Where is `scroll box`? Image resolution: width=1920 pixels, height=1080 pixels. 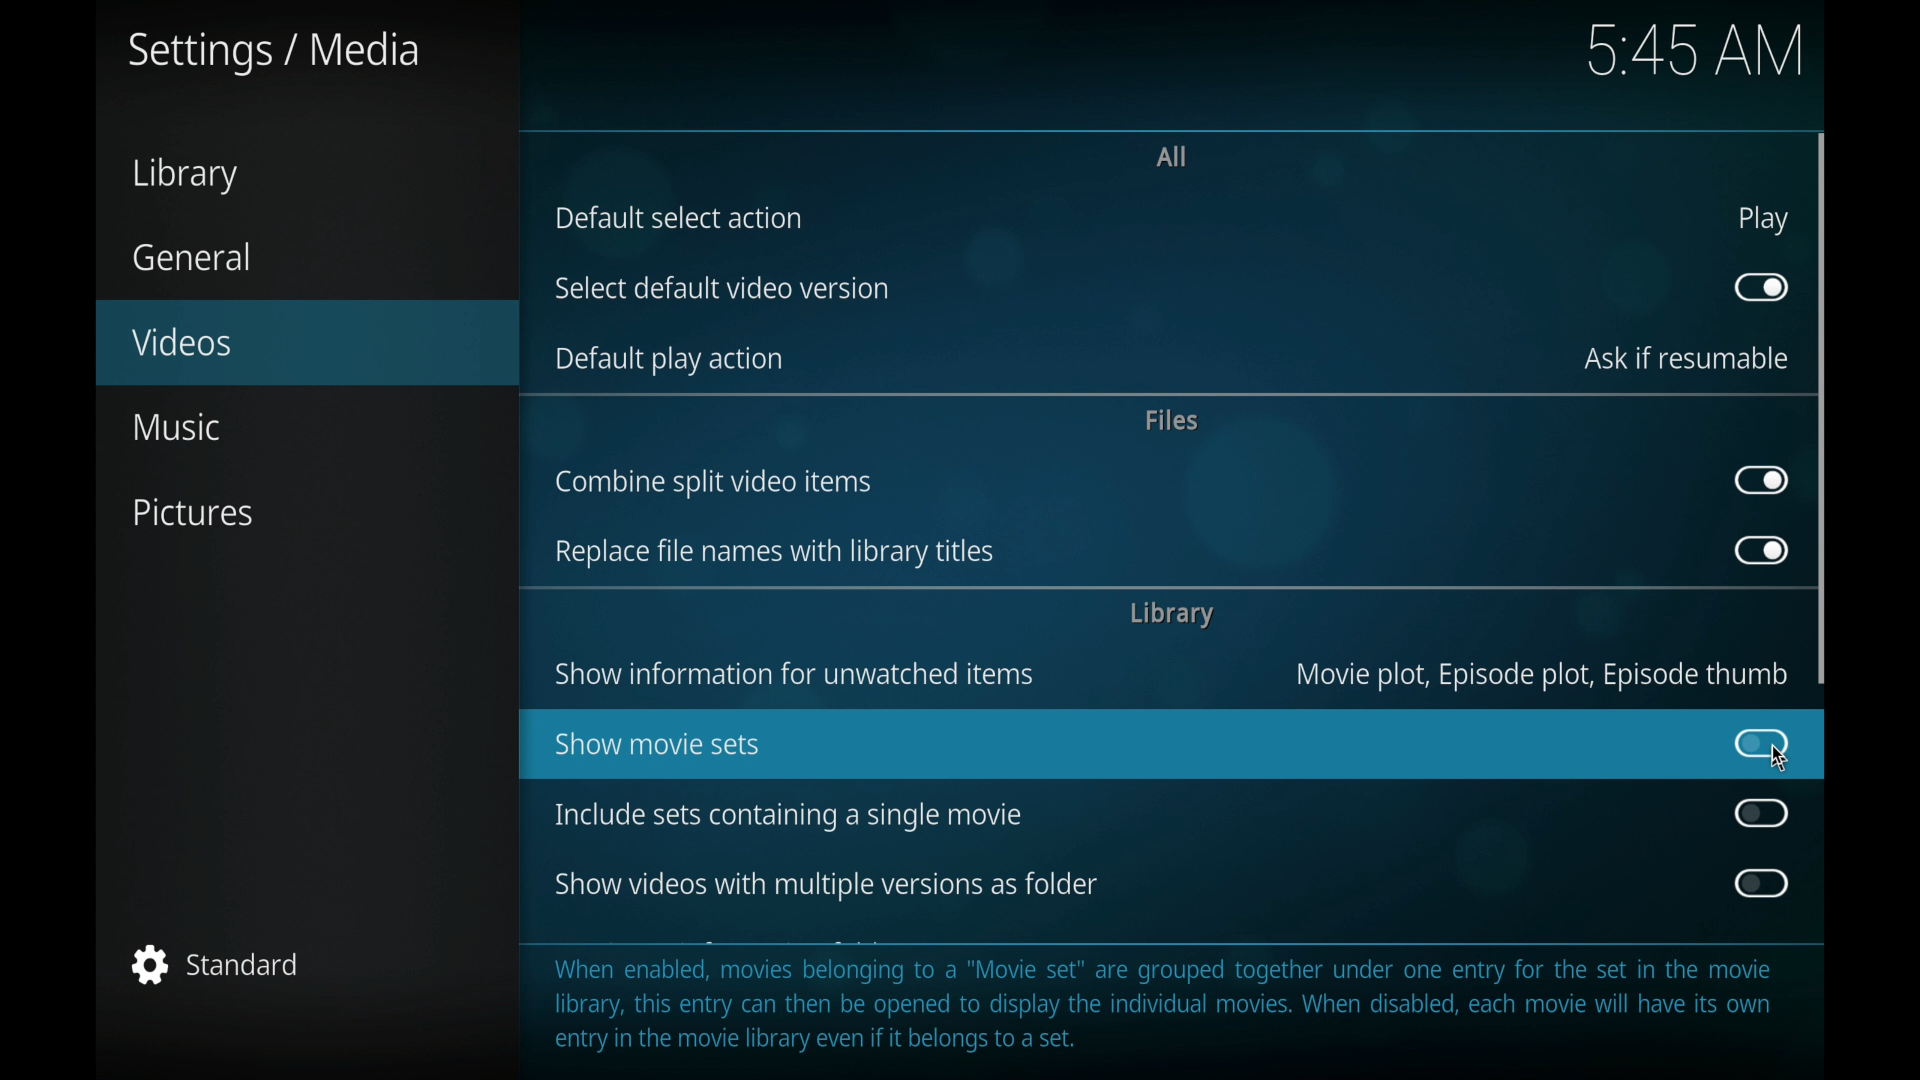 scroll box is located at coordinates (1823, 408).